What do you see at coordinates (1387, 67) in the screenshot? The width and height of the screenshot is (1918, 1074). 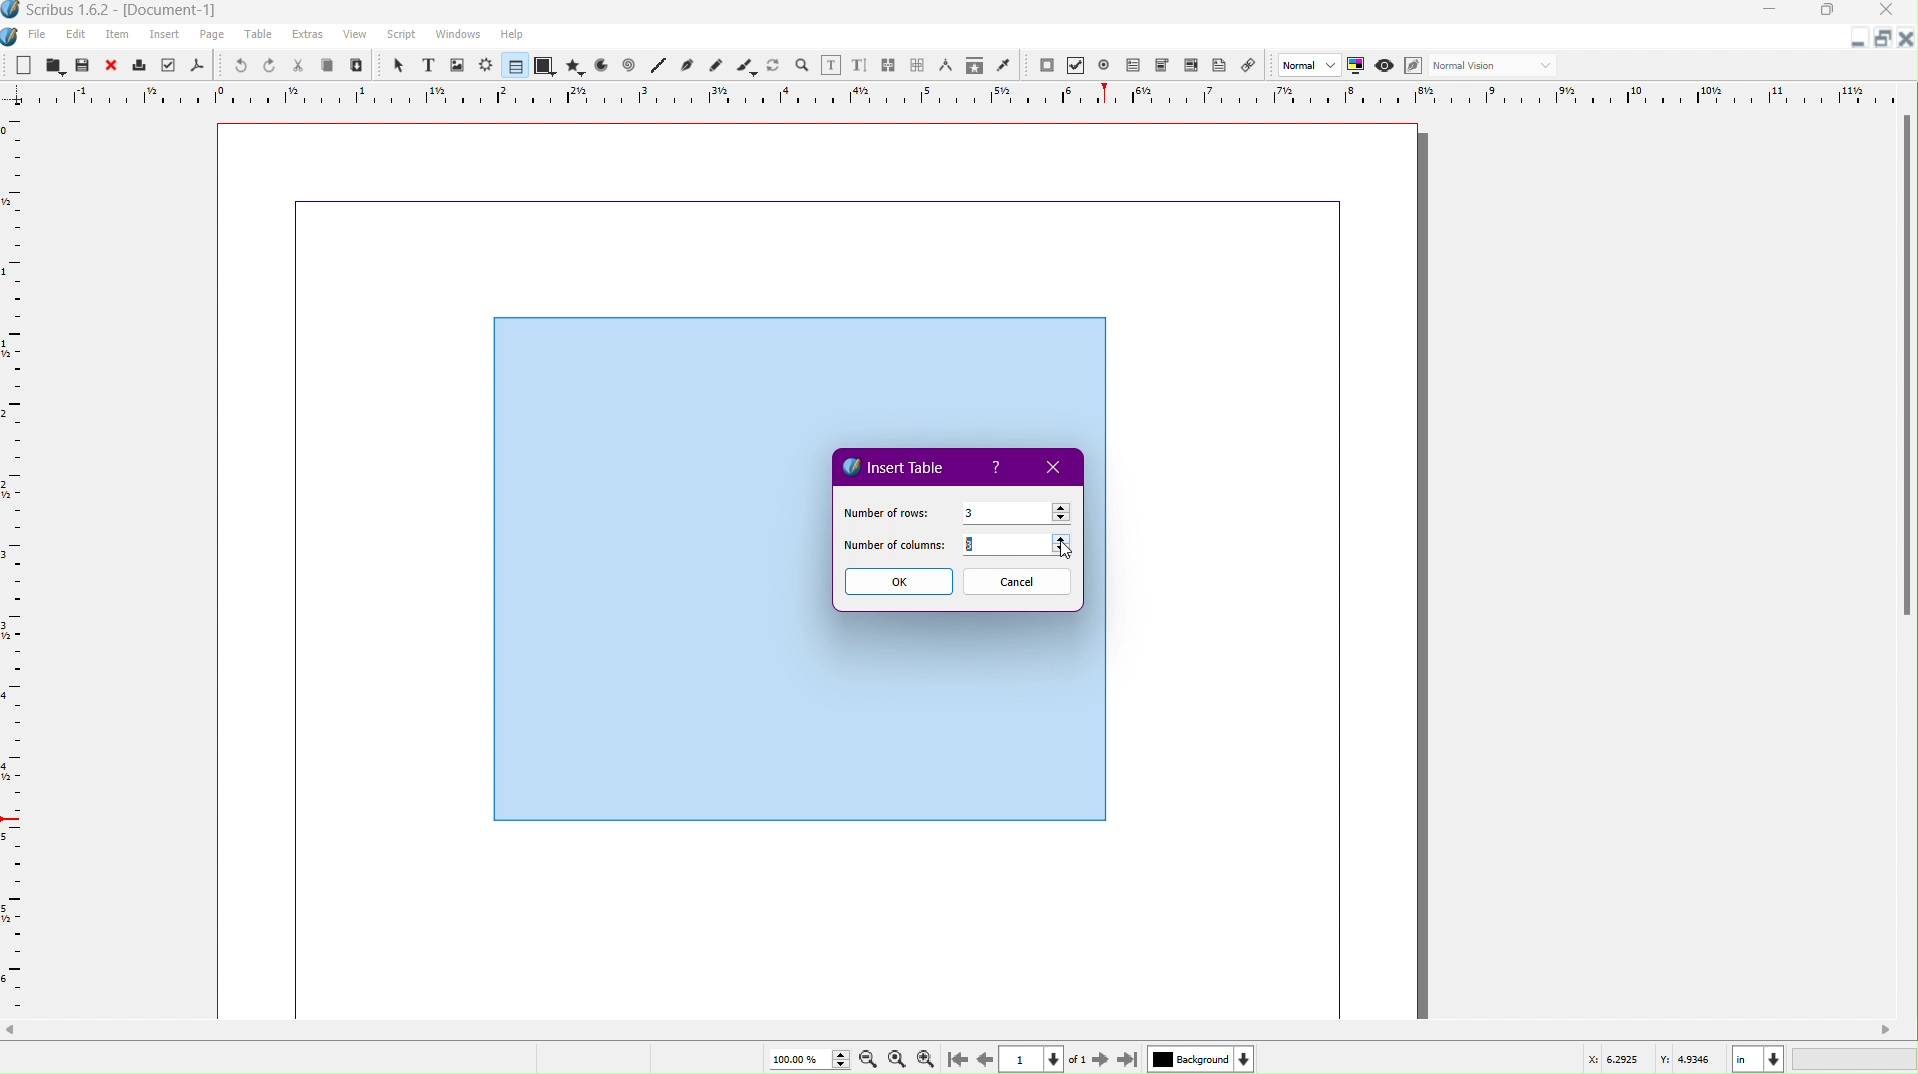 I see `Preview Mode` at bounding box center [1387, 67].